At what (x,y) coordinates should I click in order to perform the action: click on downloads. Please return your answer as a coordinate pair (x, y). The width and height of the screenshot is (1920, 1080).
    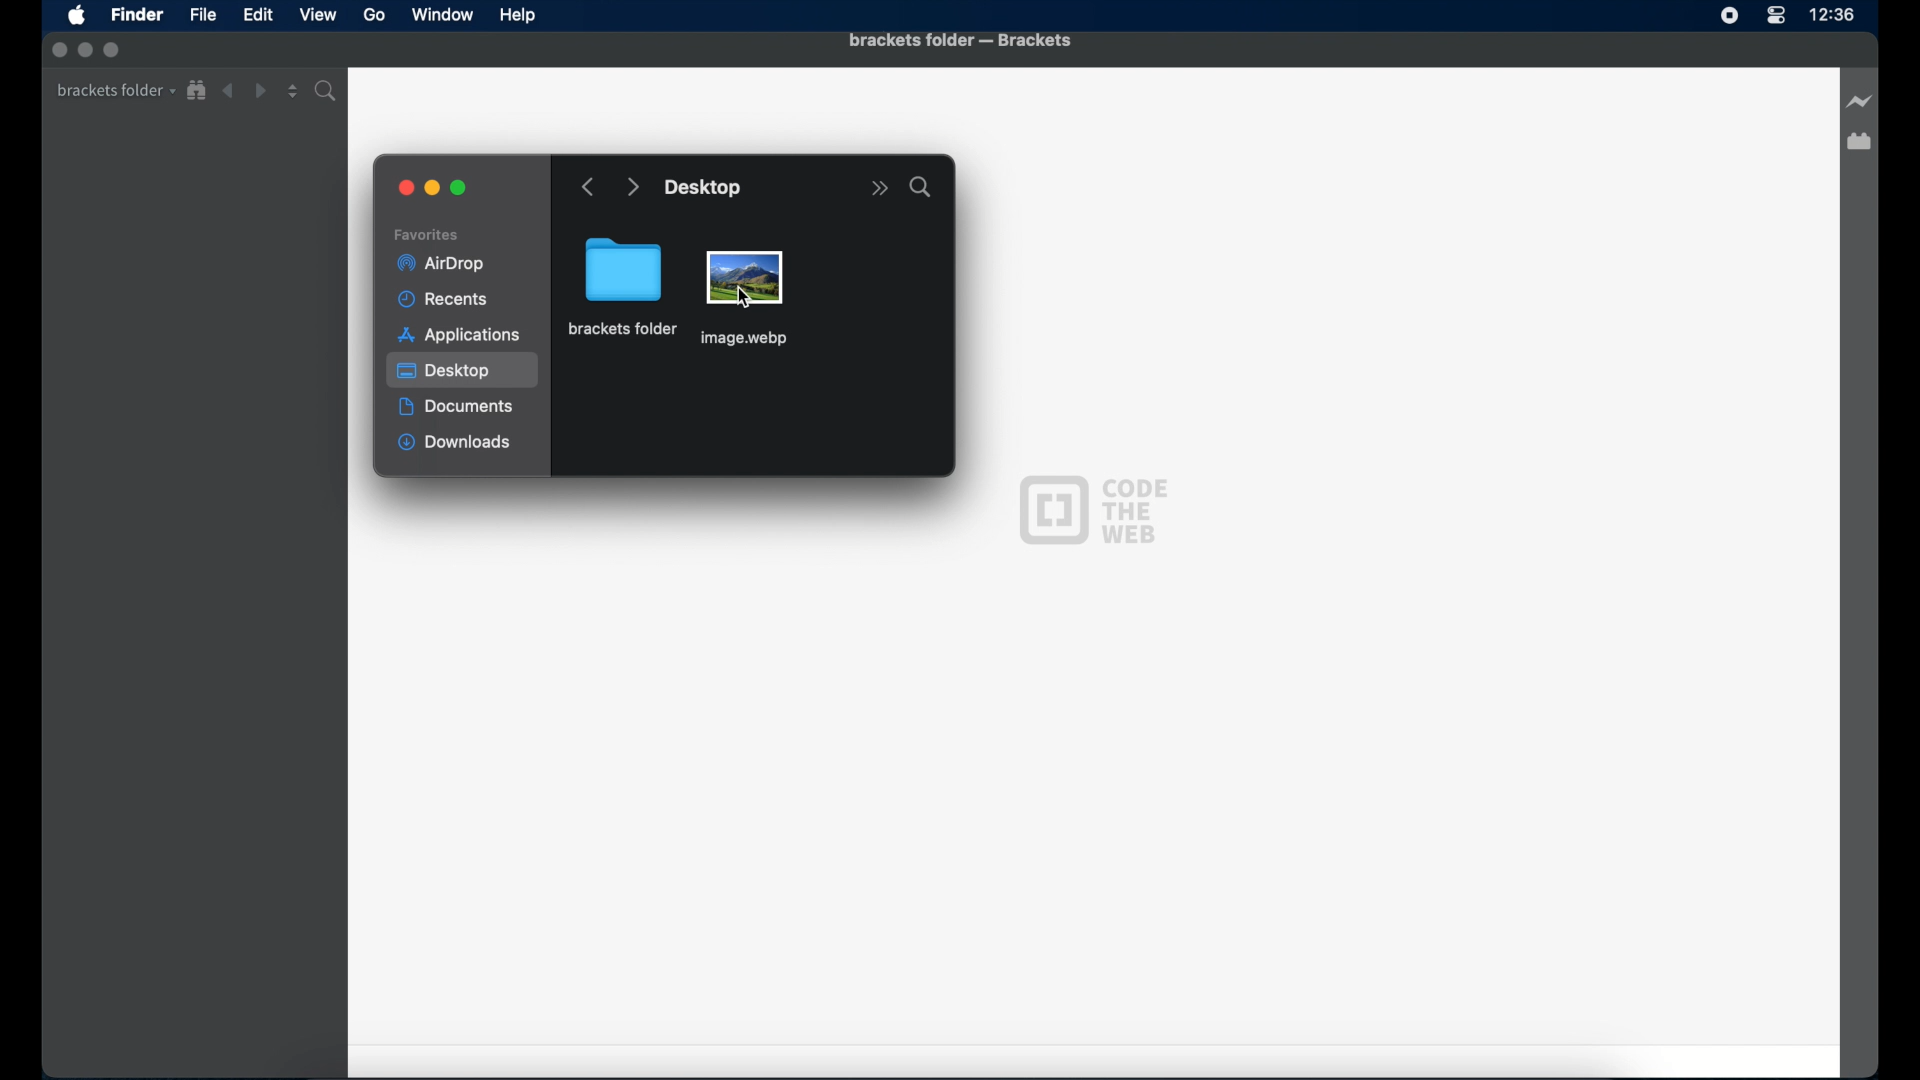
    Looking at the image, I should click on (455, 444).